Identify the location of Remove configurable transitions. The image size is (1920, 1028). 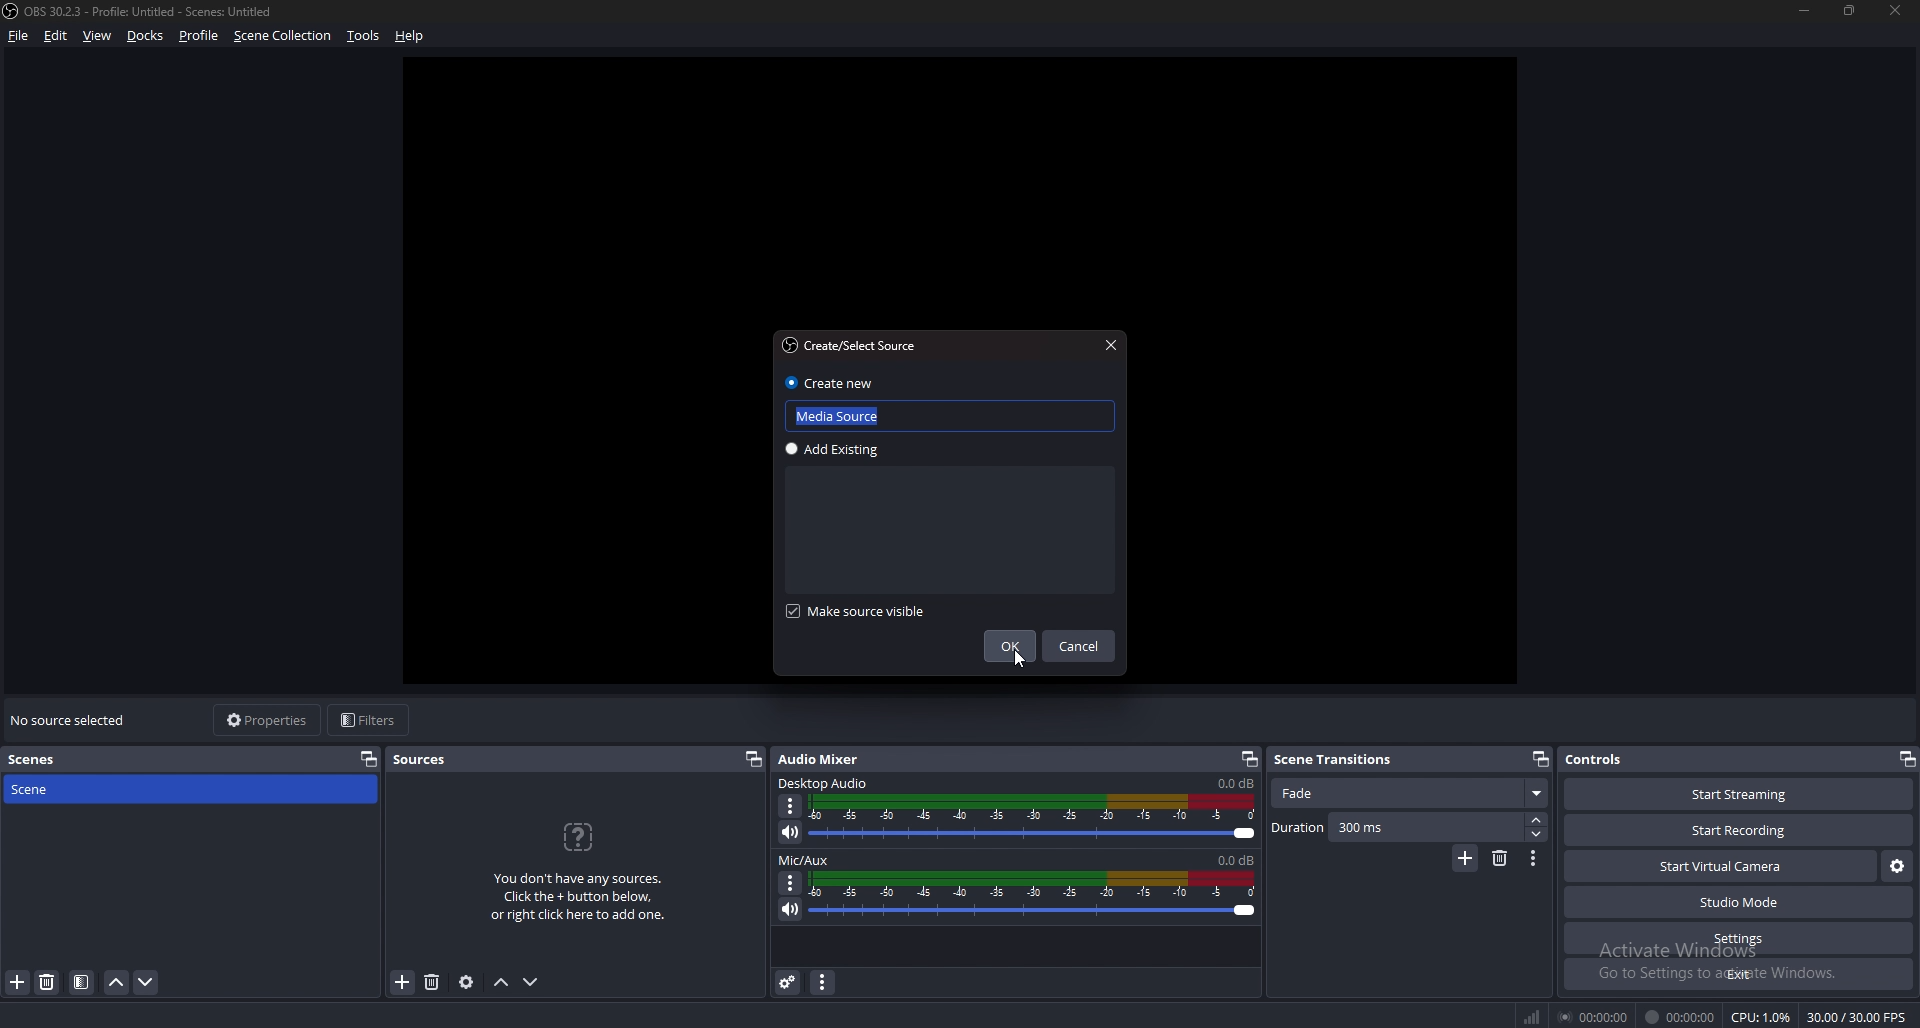
(1501, 857).